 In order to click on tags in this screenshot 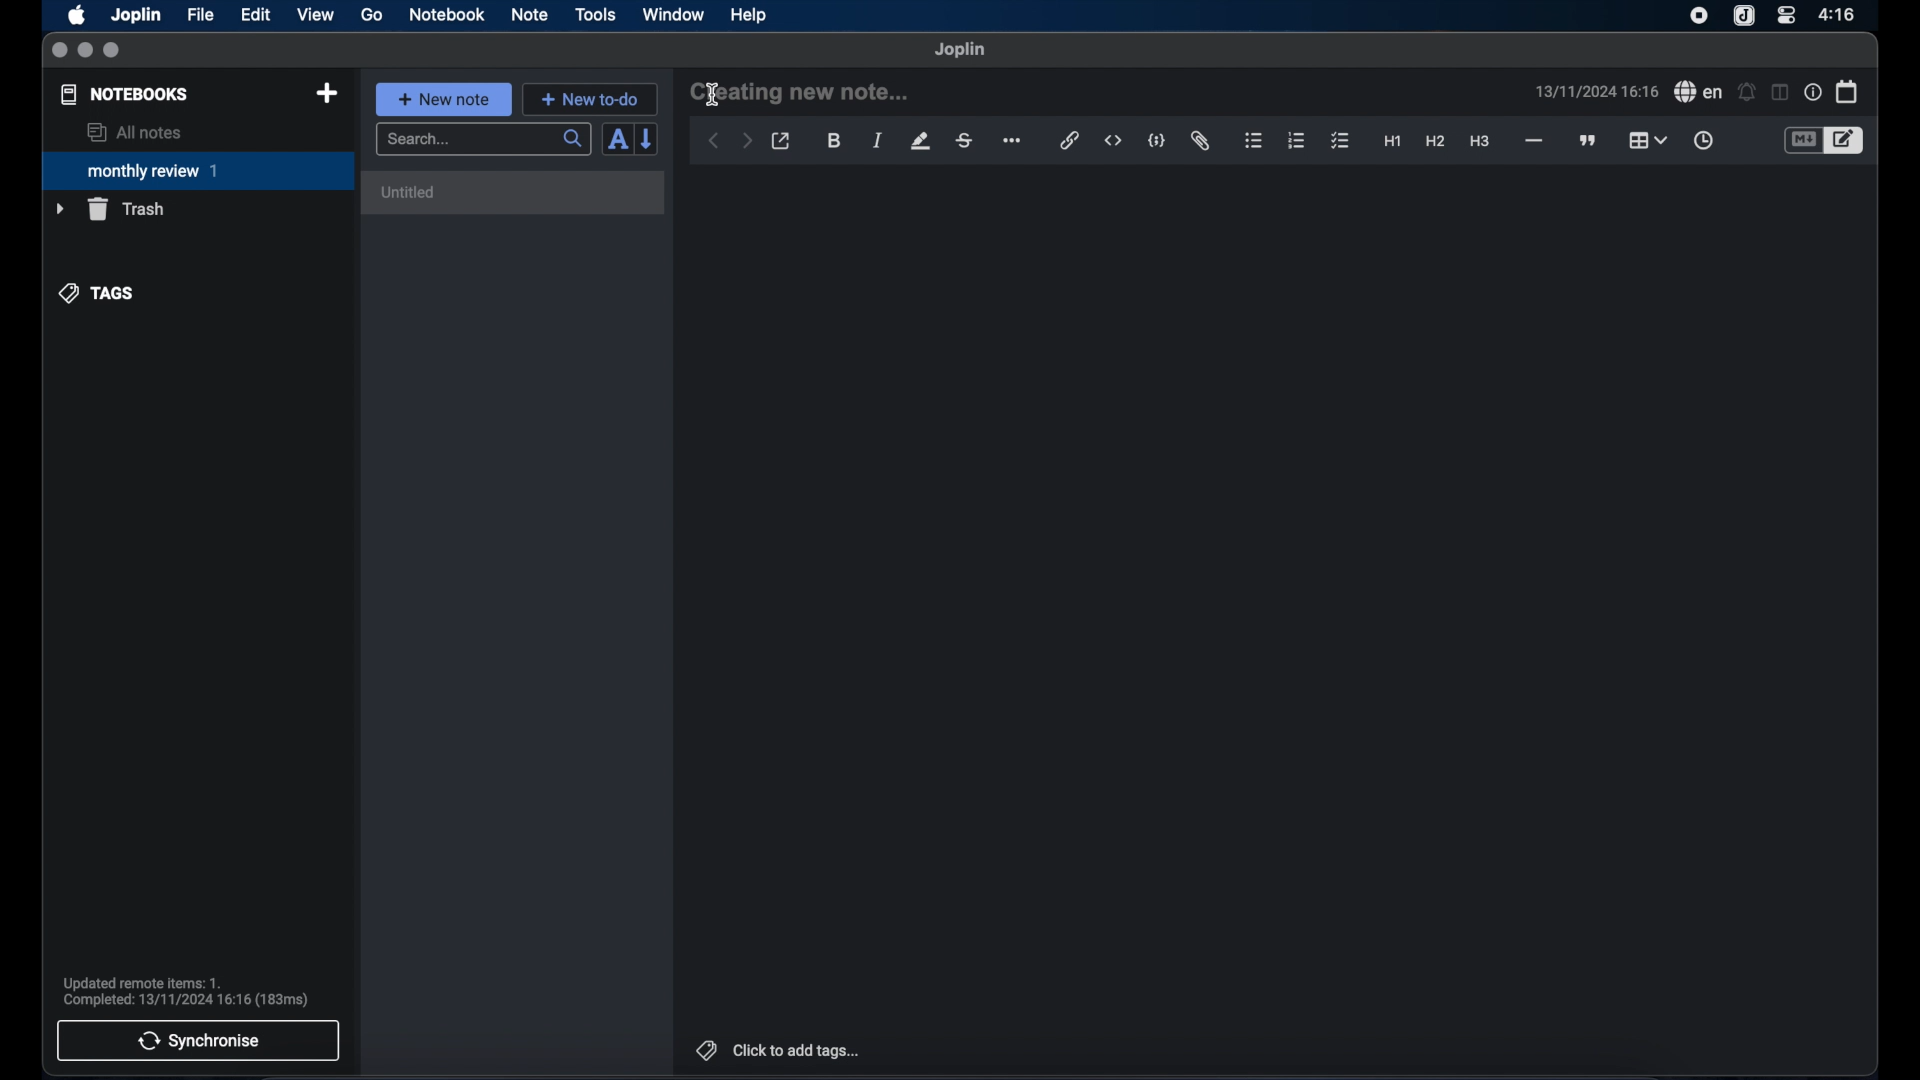, I will do `click(98, 293)`.